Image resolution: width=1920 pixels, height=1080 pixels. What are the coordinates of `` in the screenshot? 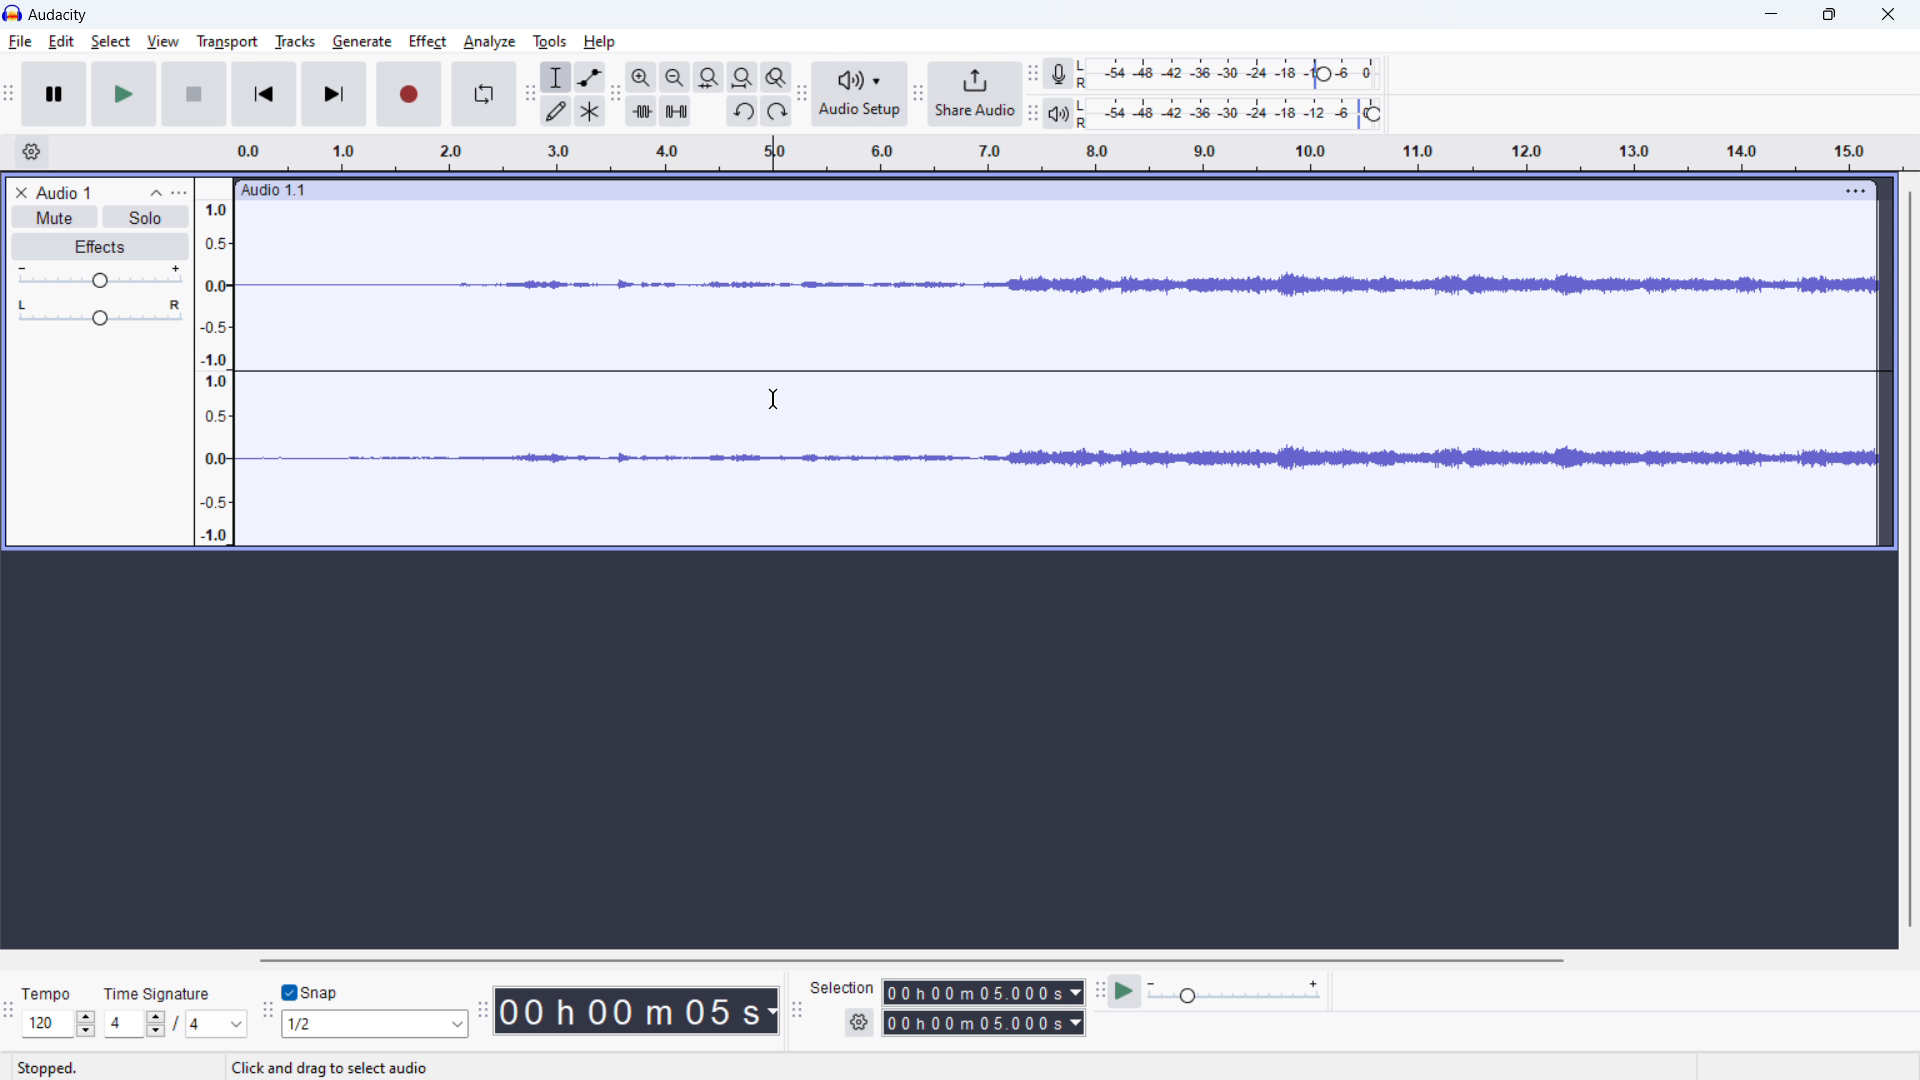 It's located at (1057, 68).